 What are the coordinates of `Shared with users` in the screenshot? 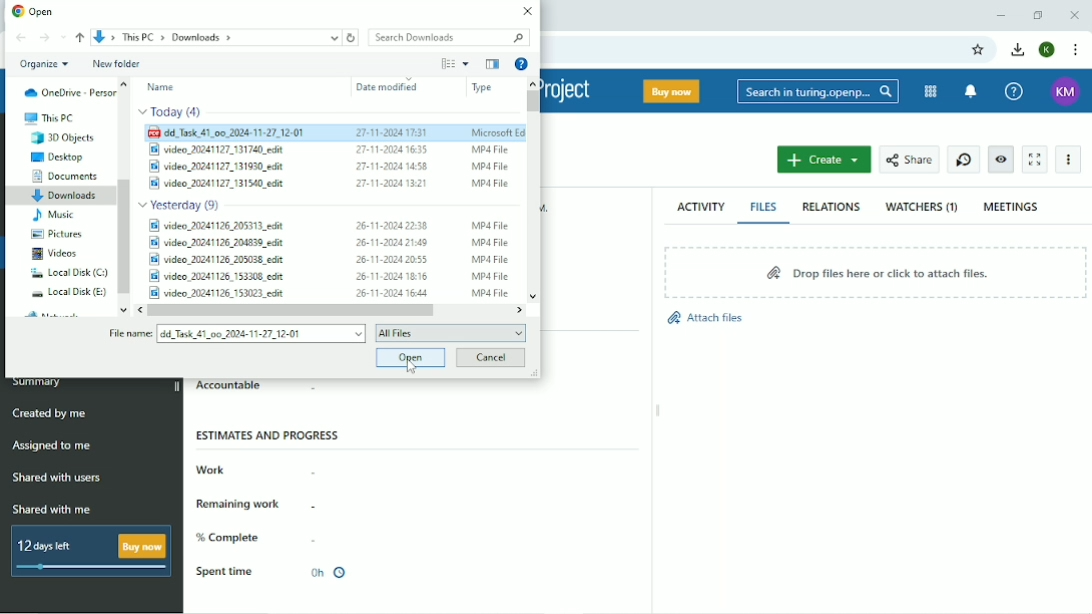 It's located at (57, 478).